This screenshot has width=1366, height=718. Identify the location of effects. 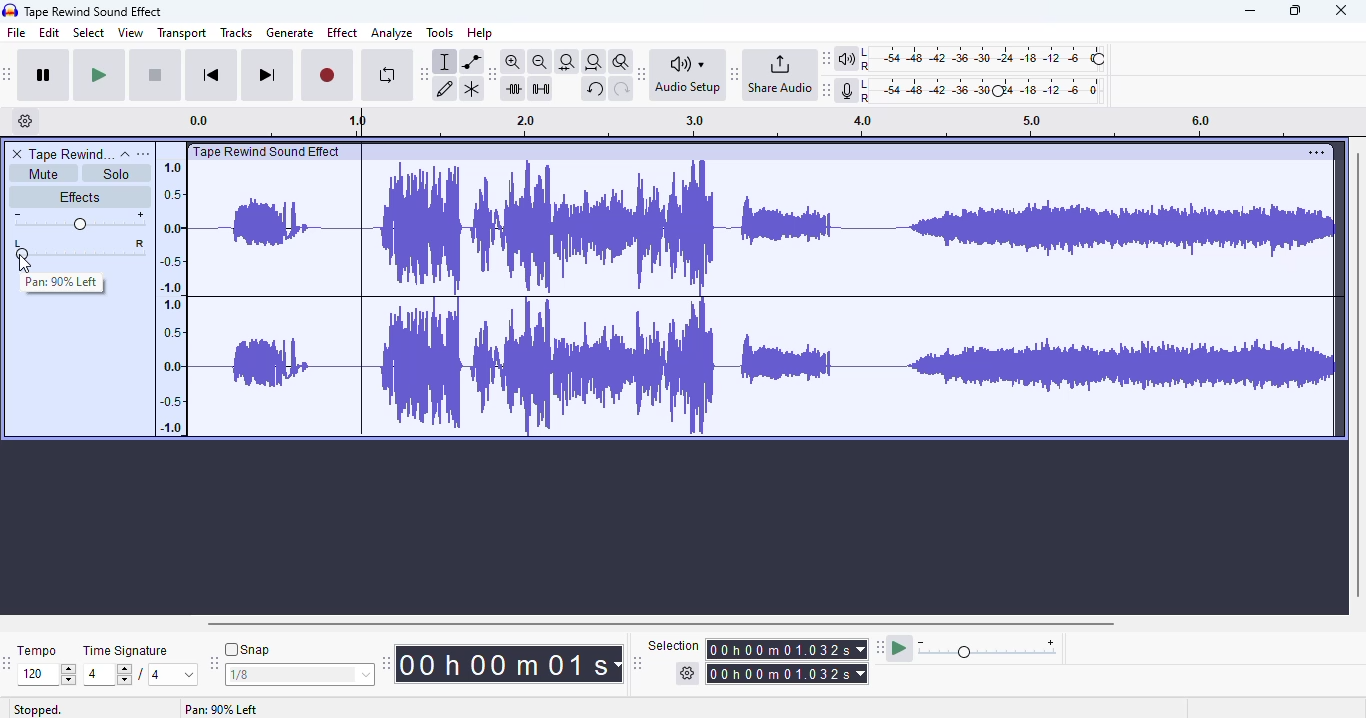
(79, 196).